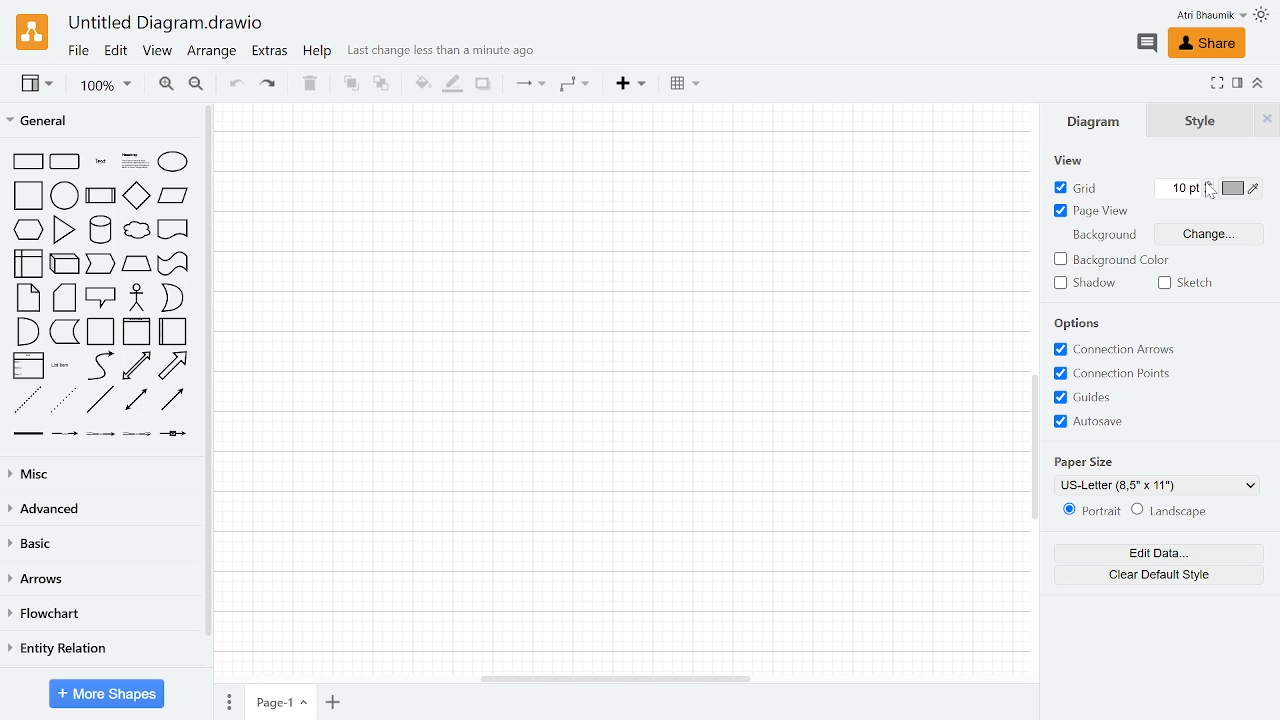  I want to click on Advances, so click(99, 509).